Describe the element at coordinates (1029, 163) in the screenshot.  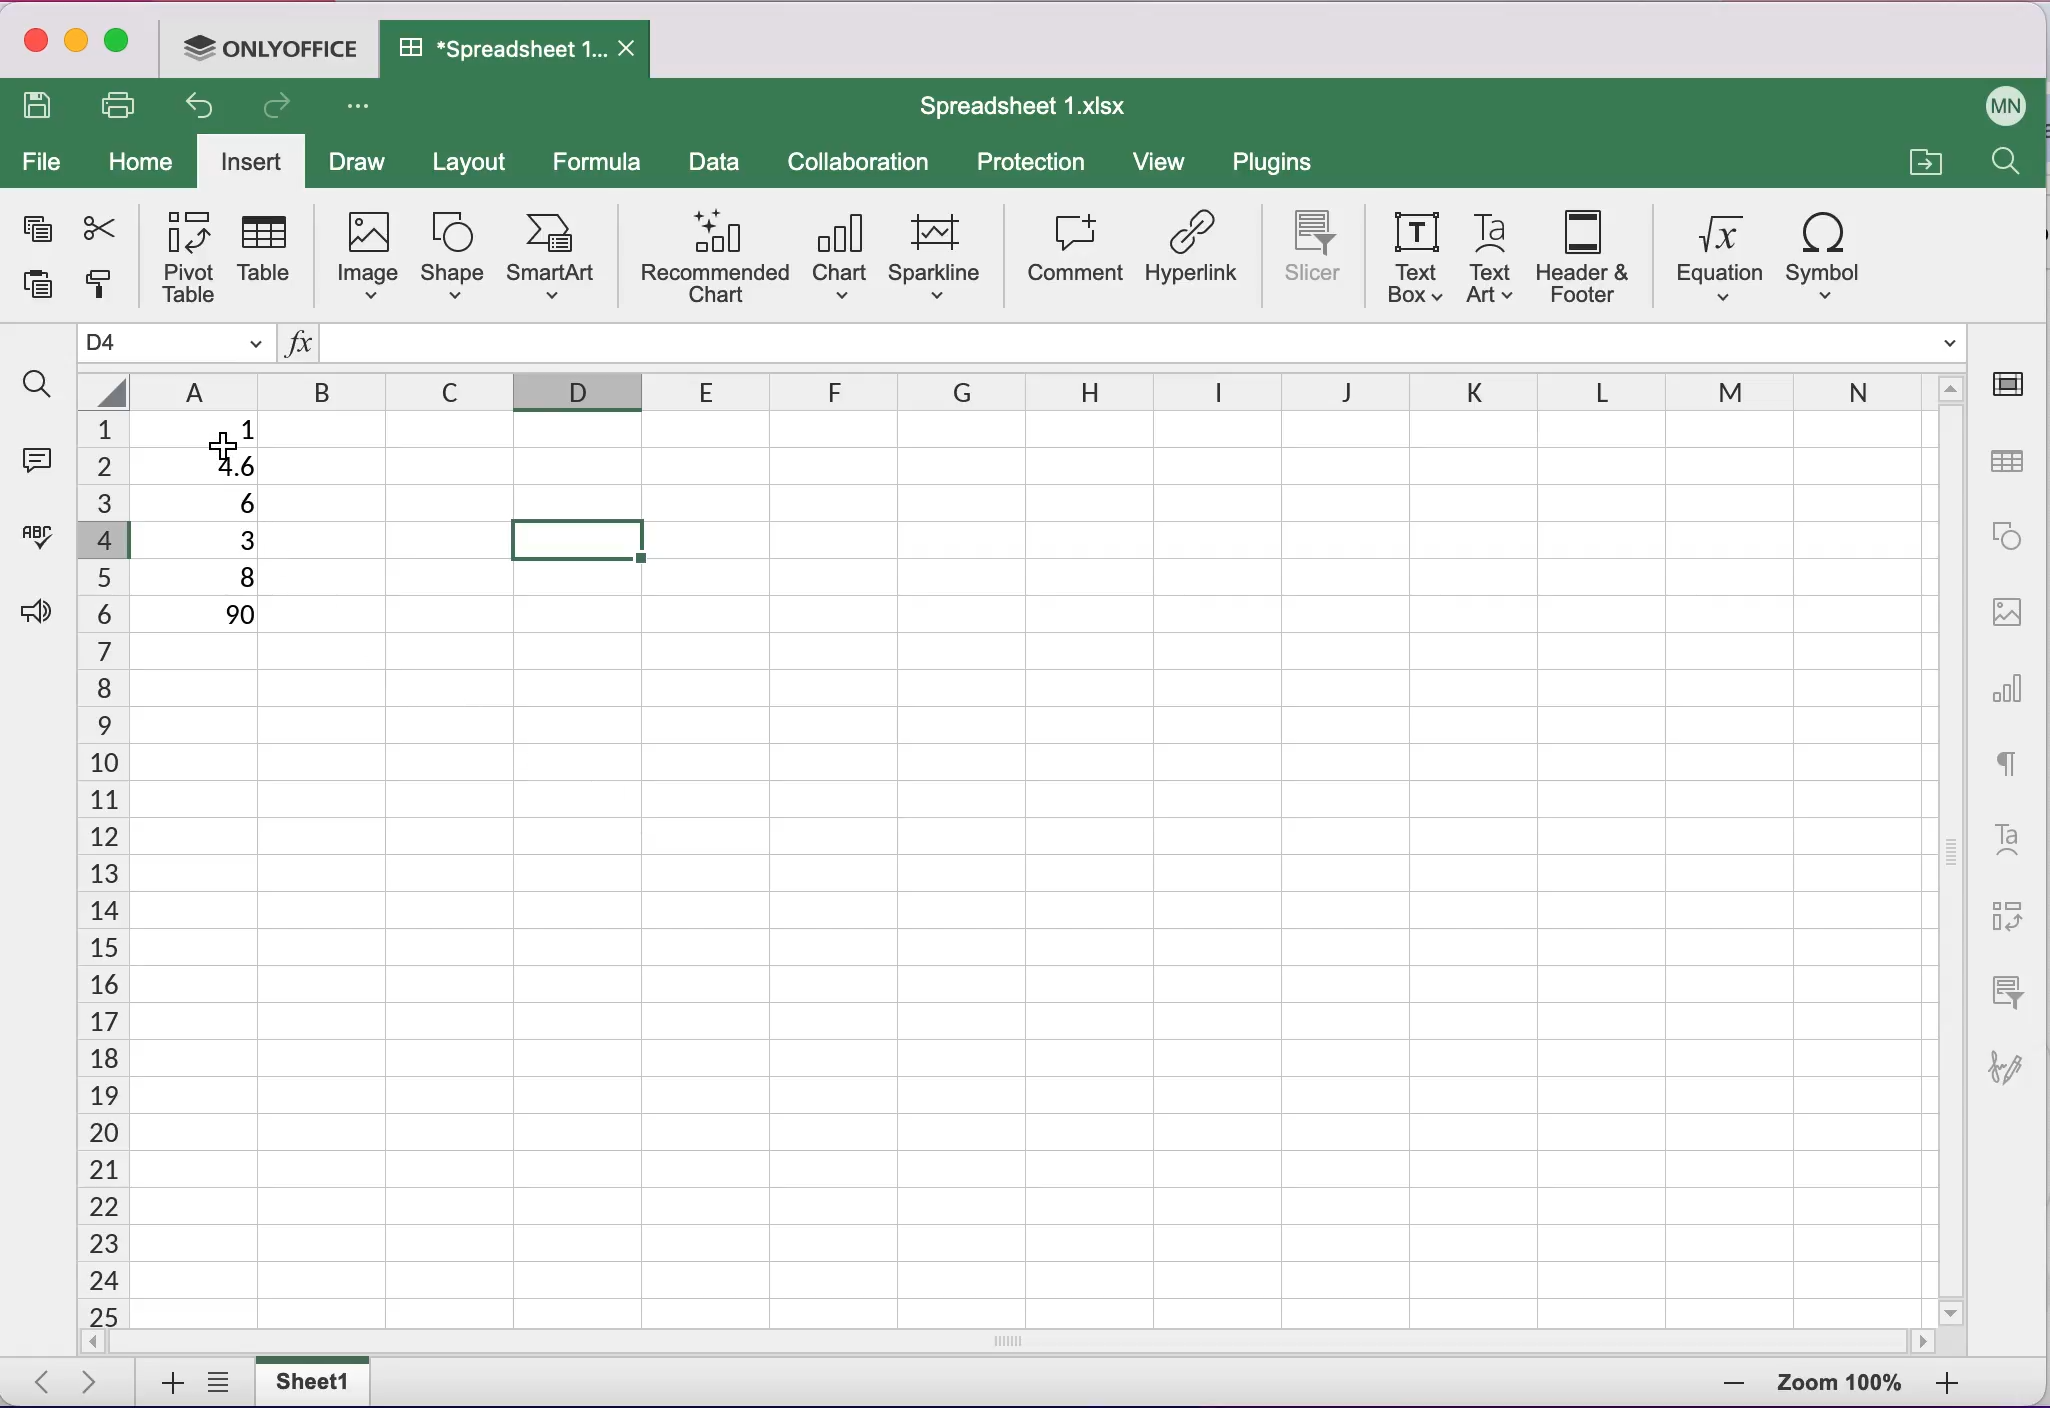
I see `protection` at that location.